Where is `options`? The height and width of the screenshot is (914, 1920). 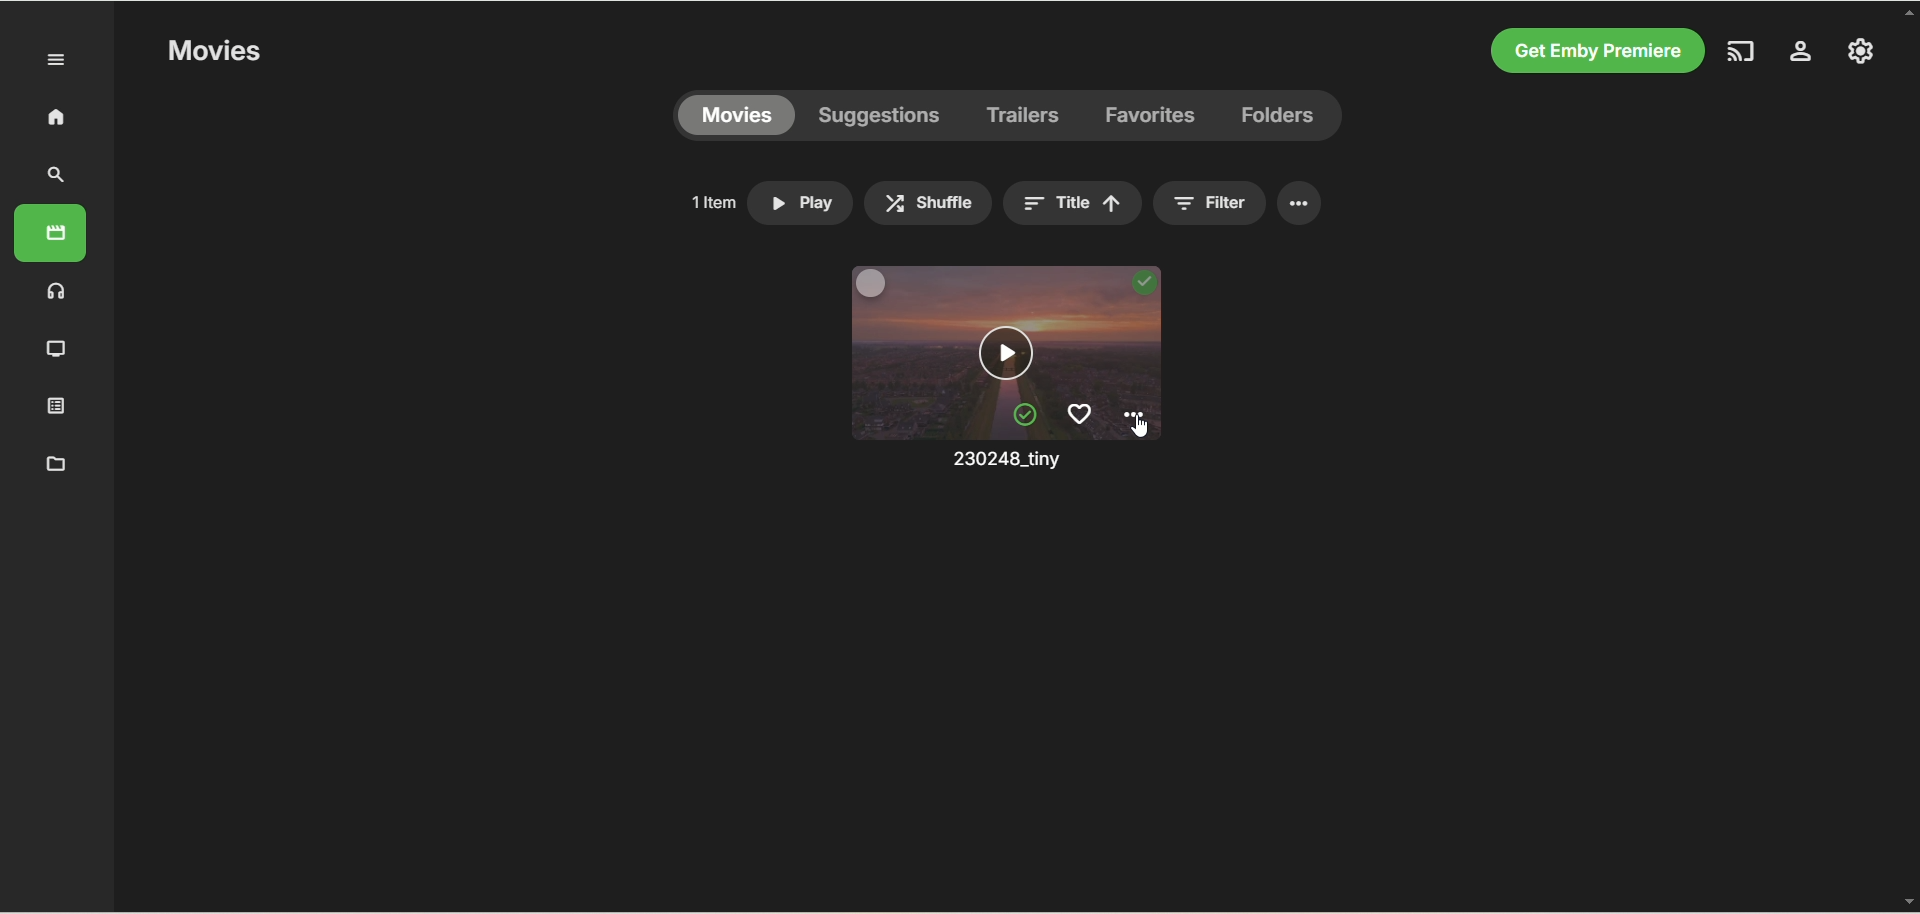
options is located at coordinates (1133, 415).